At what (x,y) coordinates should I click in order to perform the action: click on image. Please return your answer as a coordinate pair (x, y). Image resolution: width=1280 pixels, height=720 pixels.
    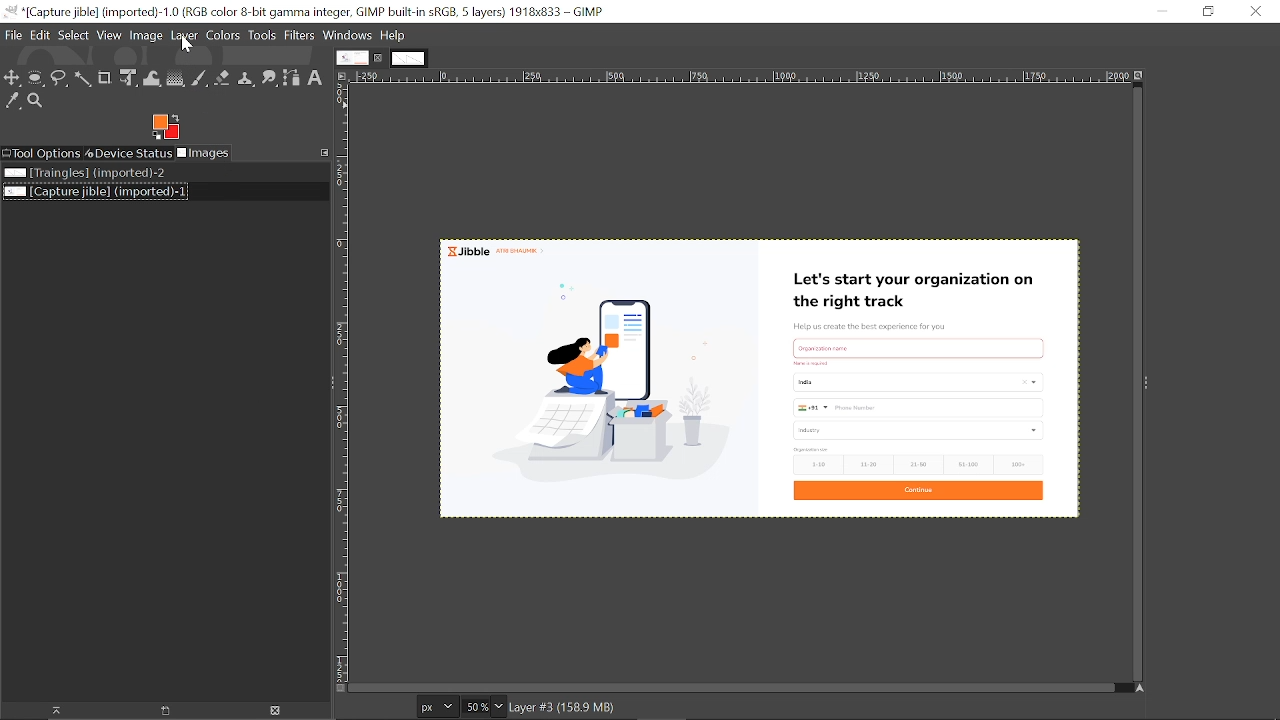
    Looking at the image, I should click on (148, 35).